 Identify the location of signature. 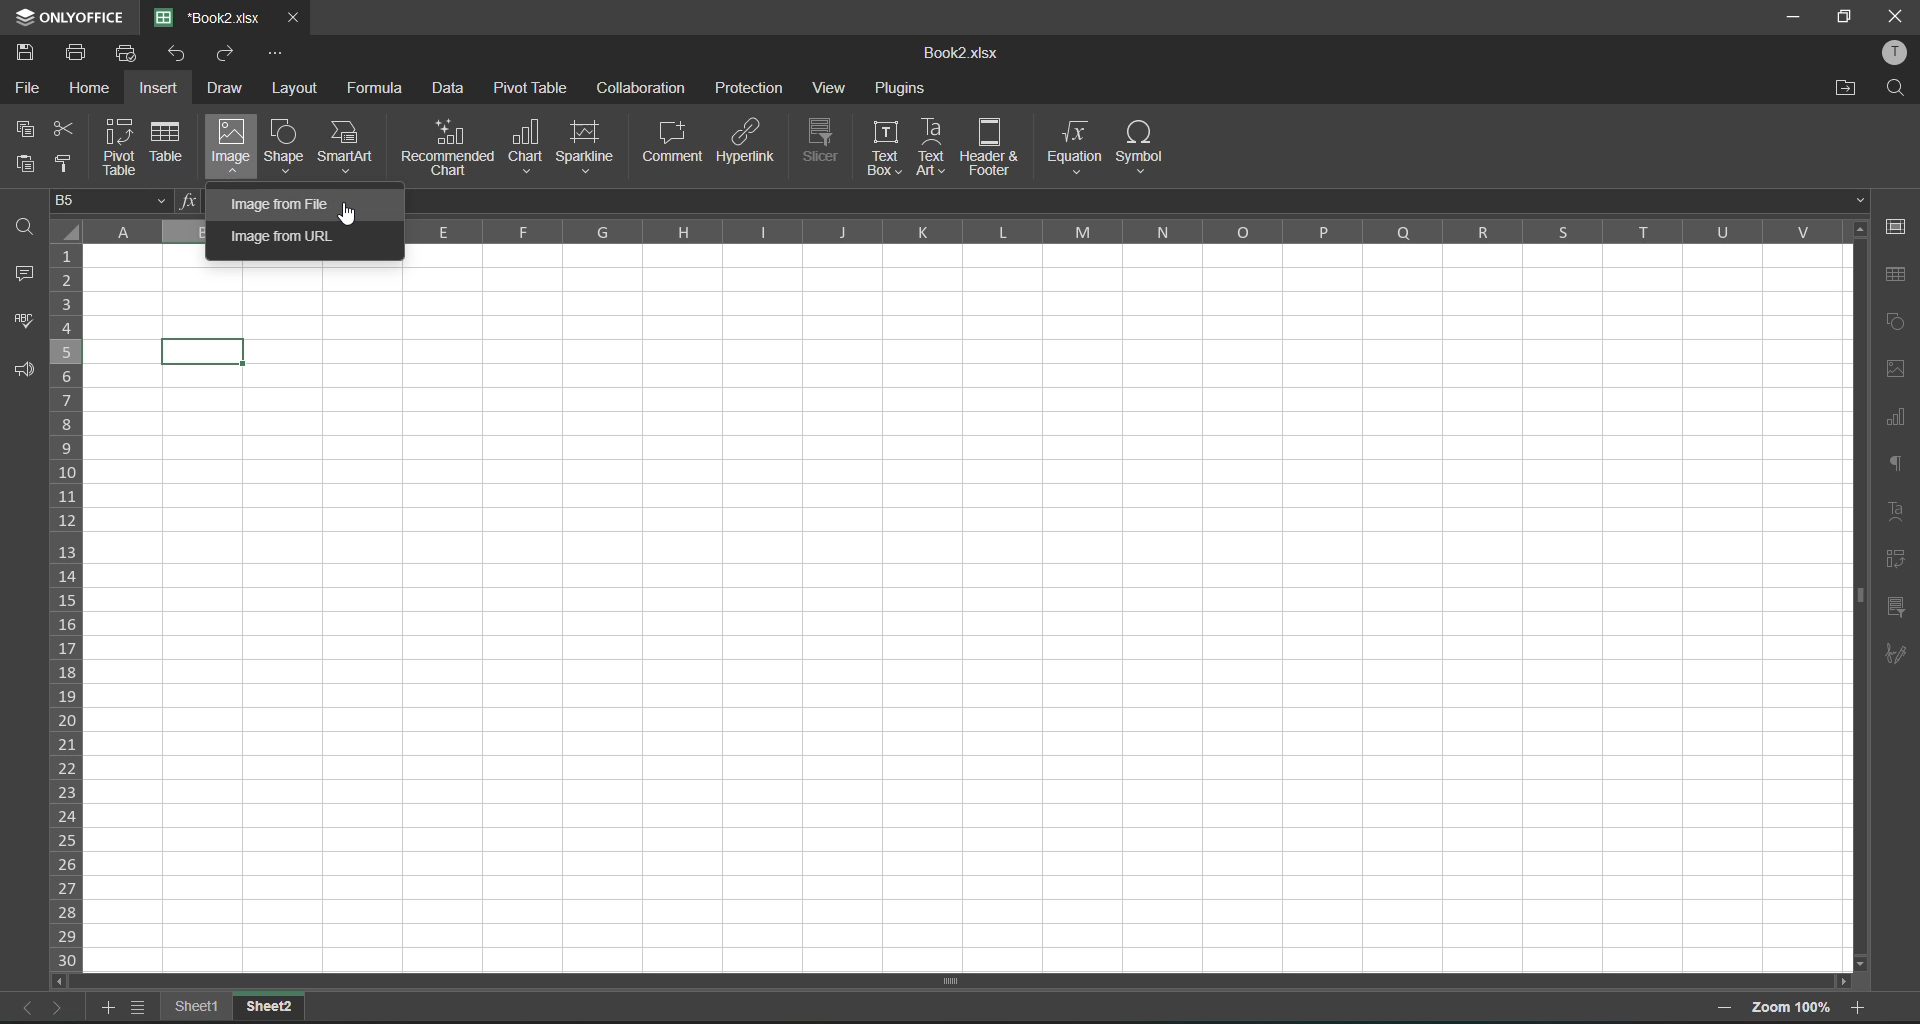
(1898, 653).